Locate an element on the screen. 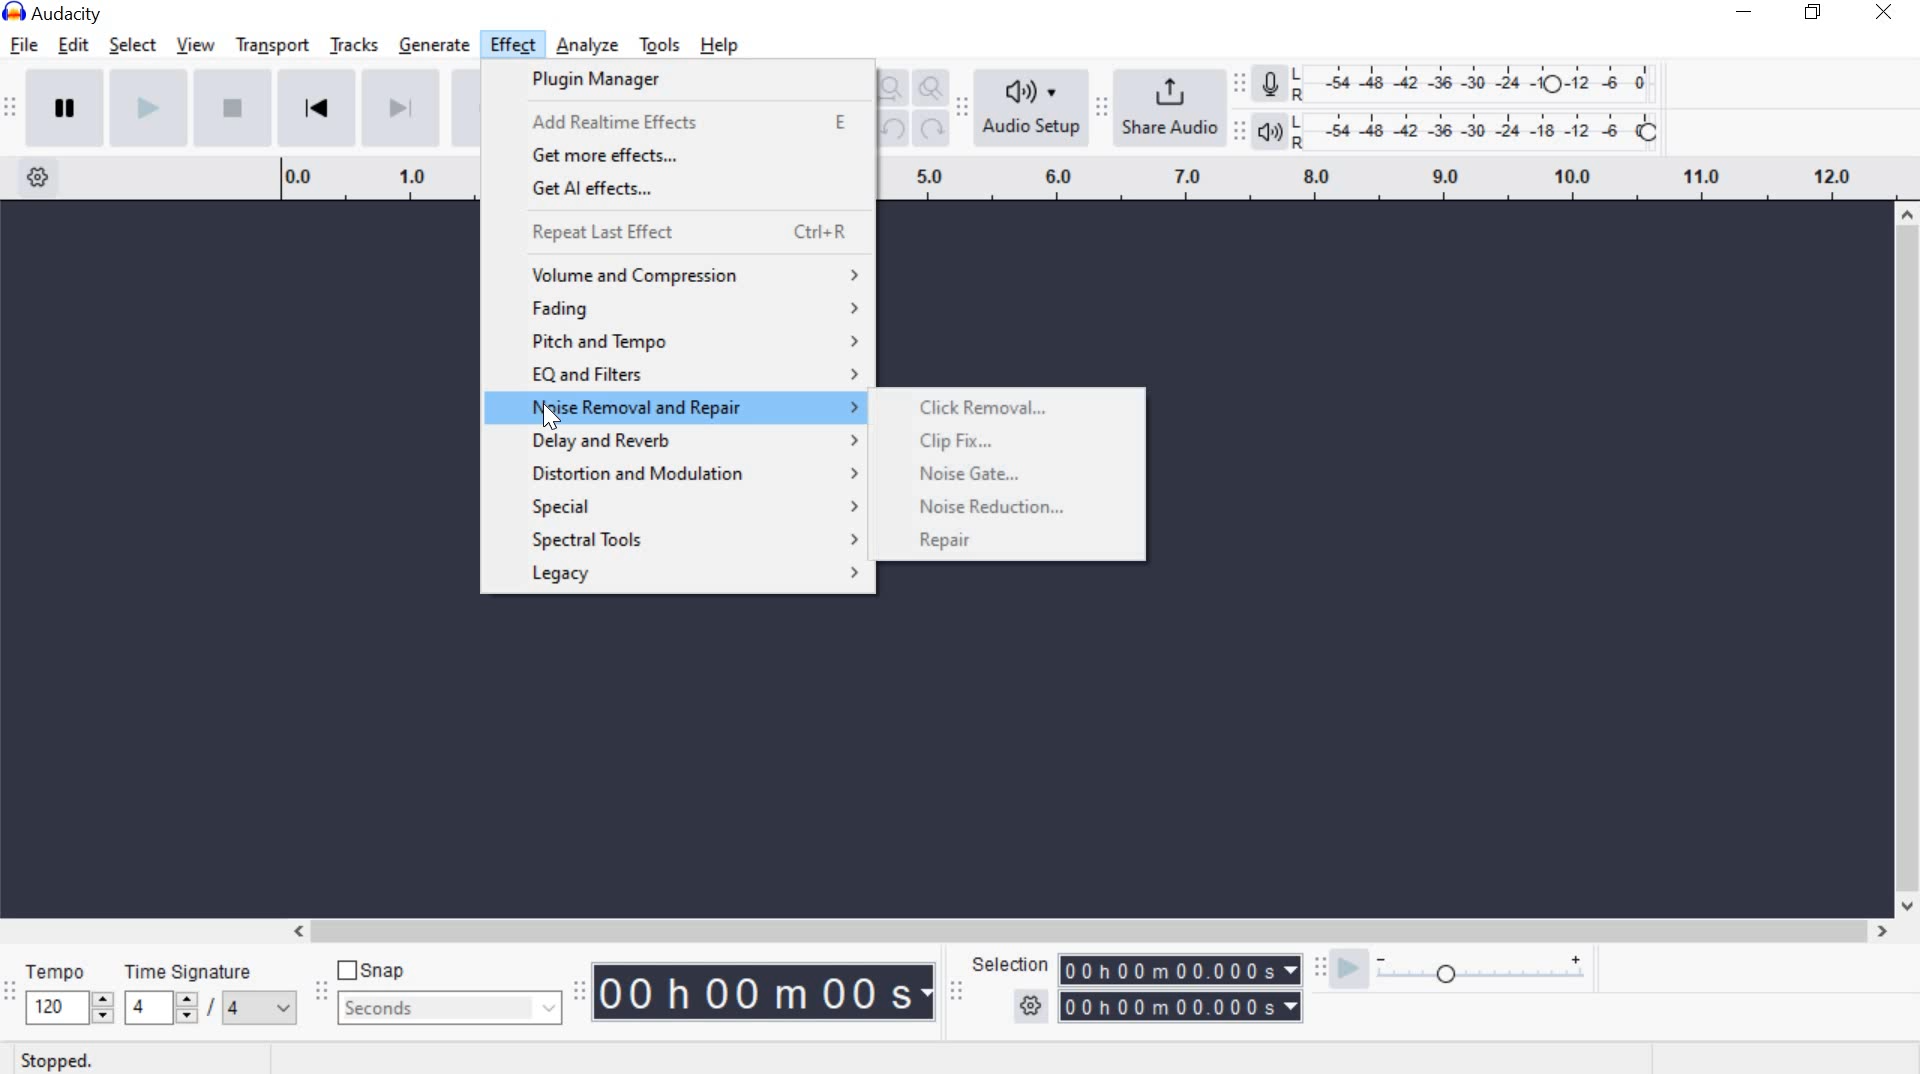 The image size is (1920, 1074). Transport Toolbar is located at coordinates (12, 110).